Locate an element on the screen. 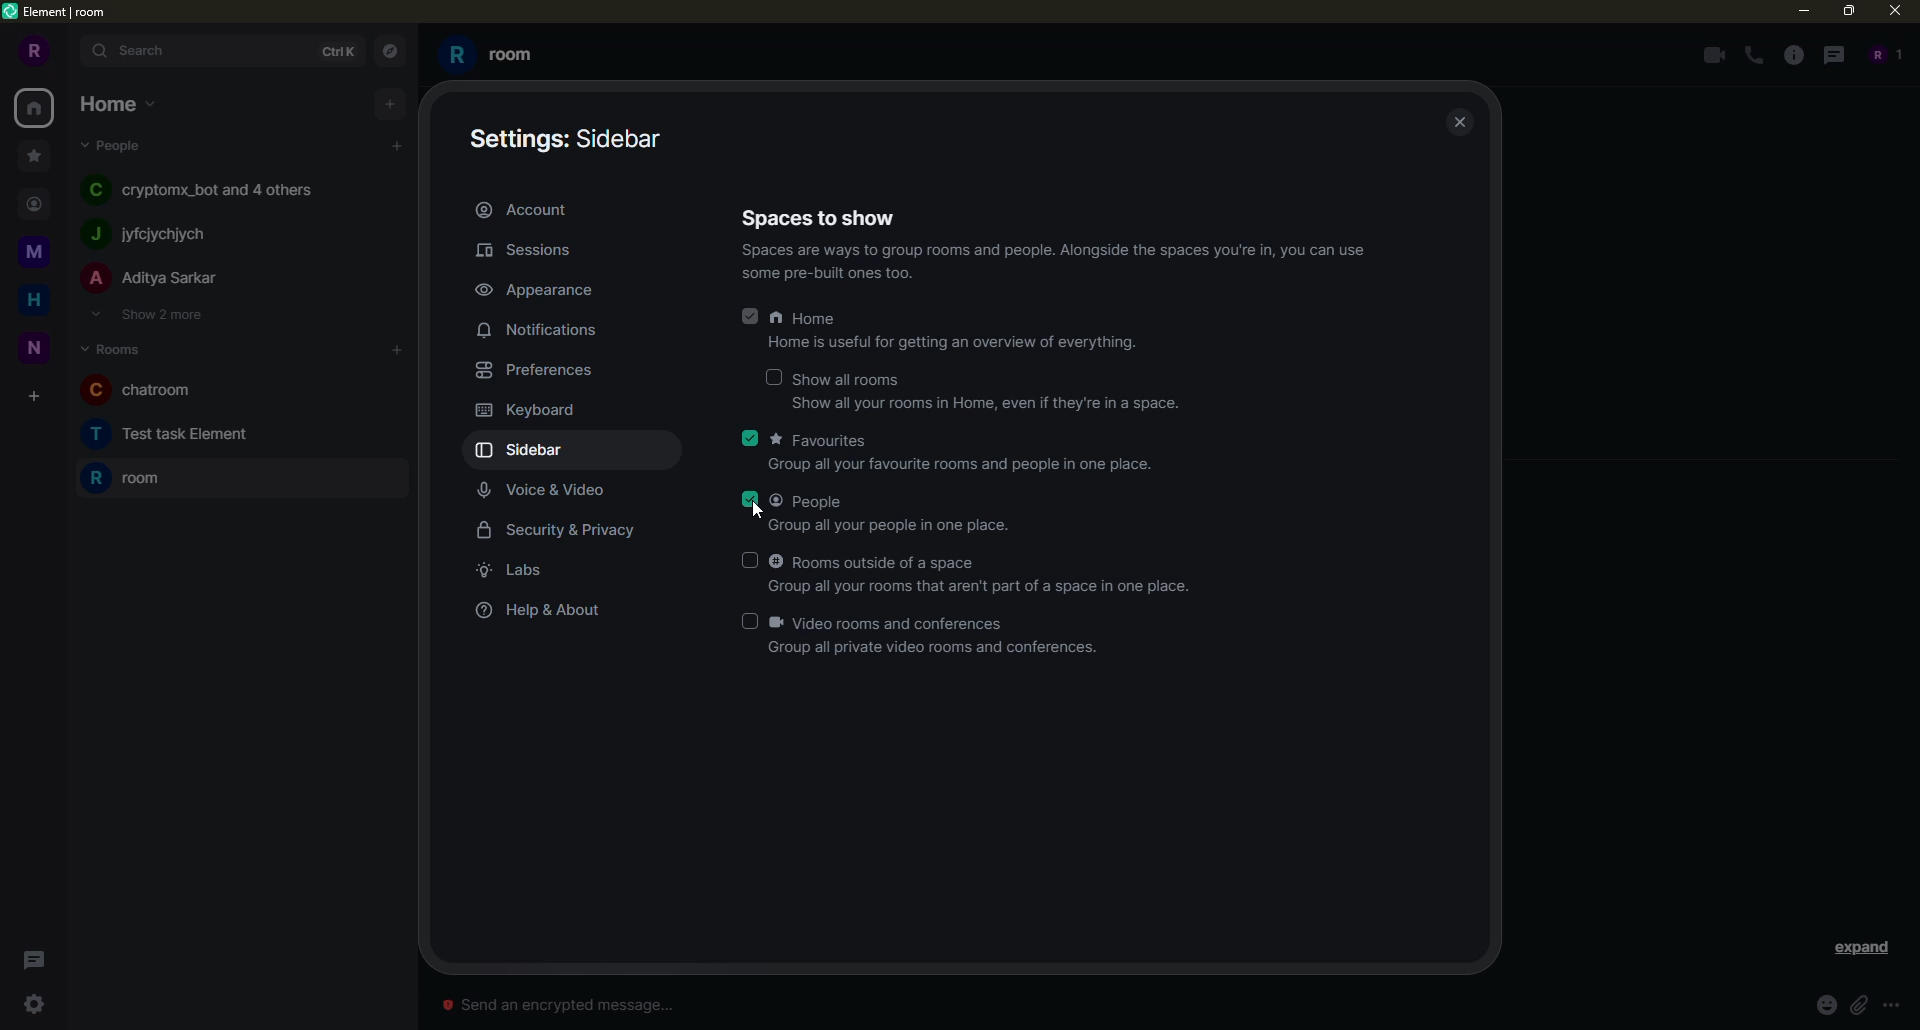 The height and width of the screenshot is (1030, 1920). element is located at coordinates (57, 14).